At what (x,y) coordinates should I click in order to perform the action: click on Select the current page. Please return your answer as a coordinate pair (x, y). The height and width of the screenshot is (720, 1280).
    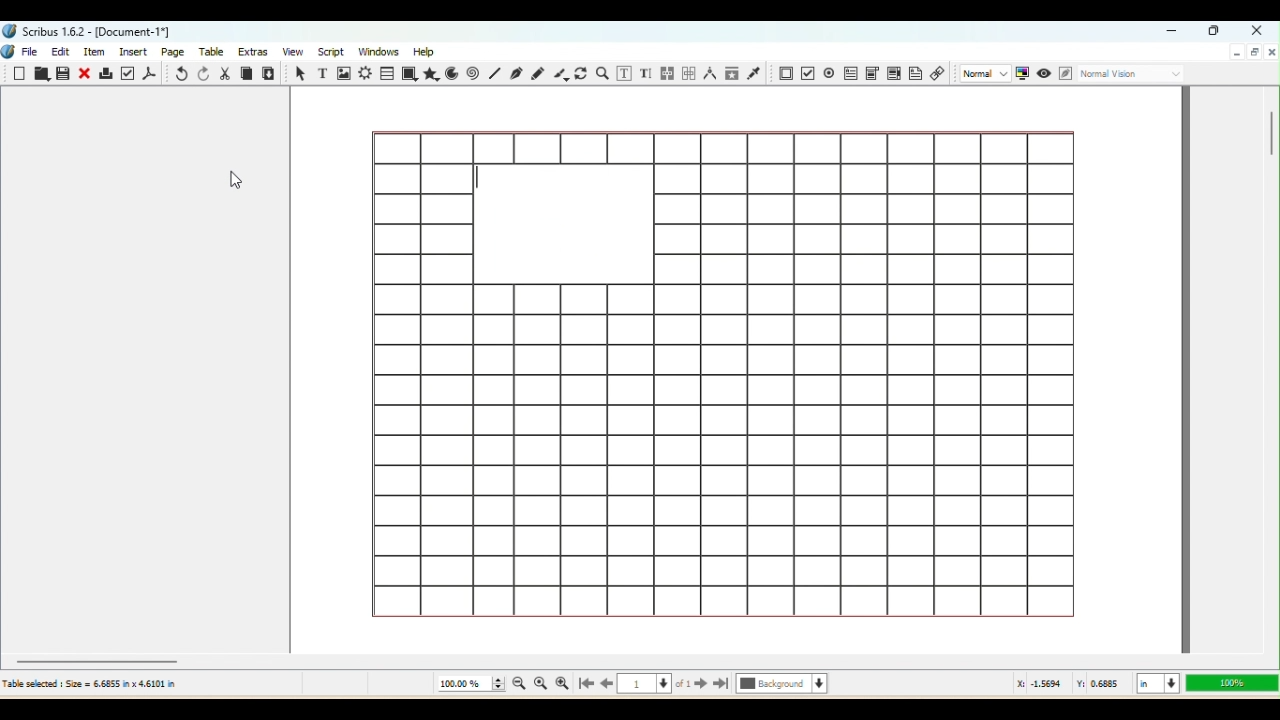
    Looking at the image, I should click on (655, 686).